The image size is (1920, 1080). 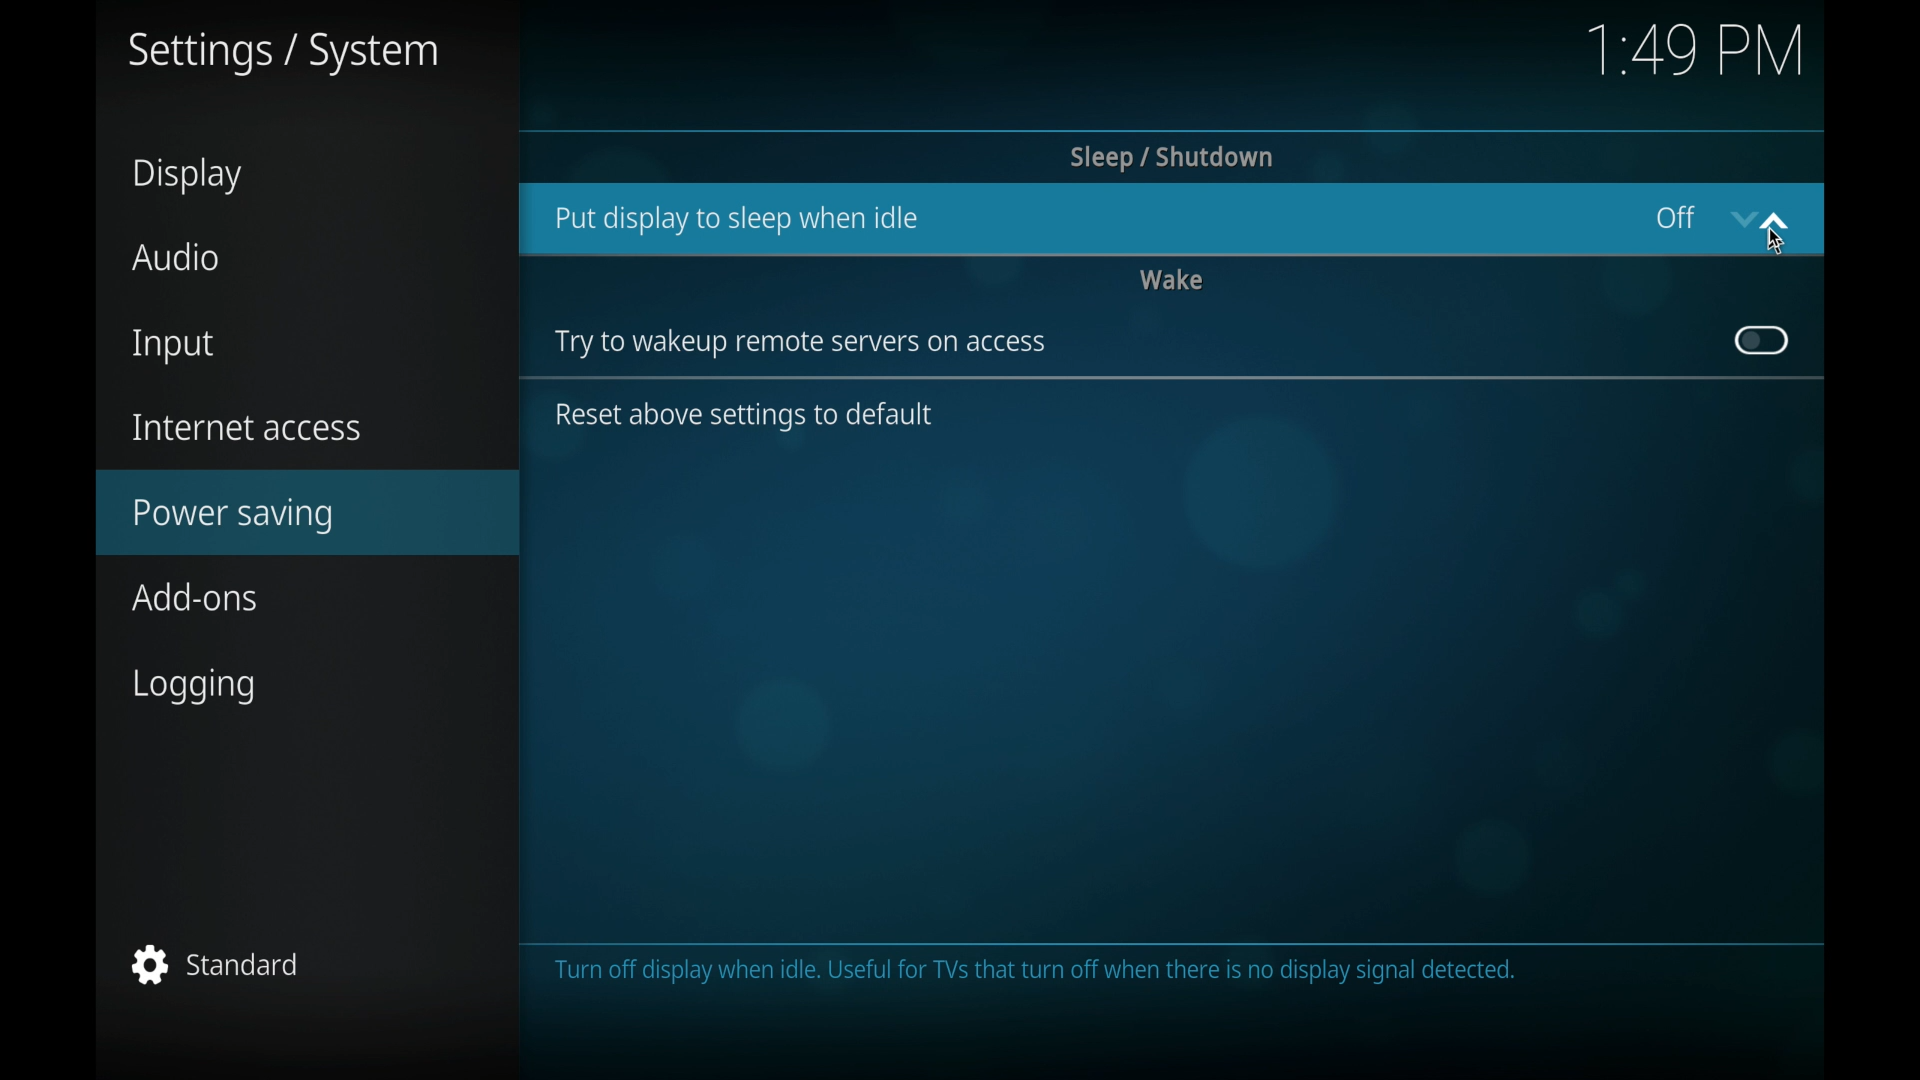 I want to click on logging, so click(x=193, y=687).